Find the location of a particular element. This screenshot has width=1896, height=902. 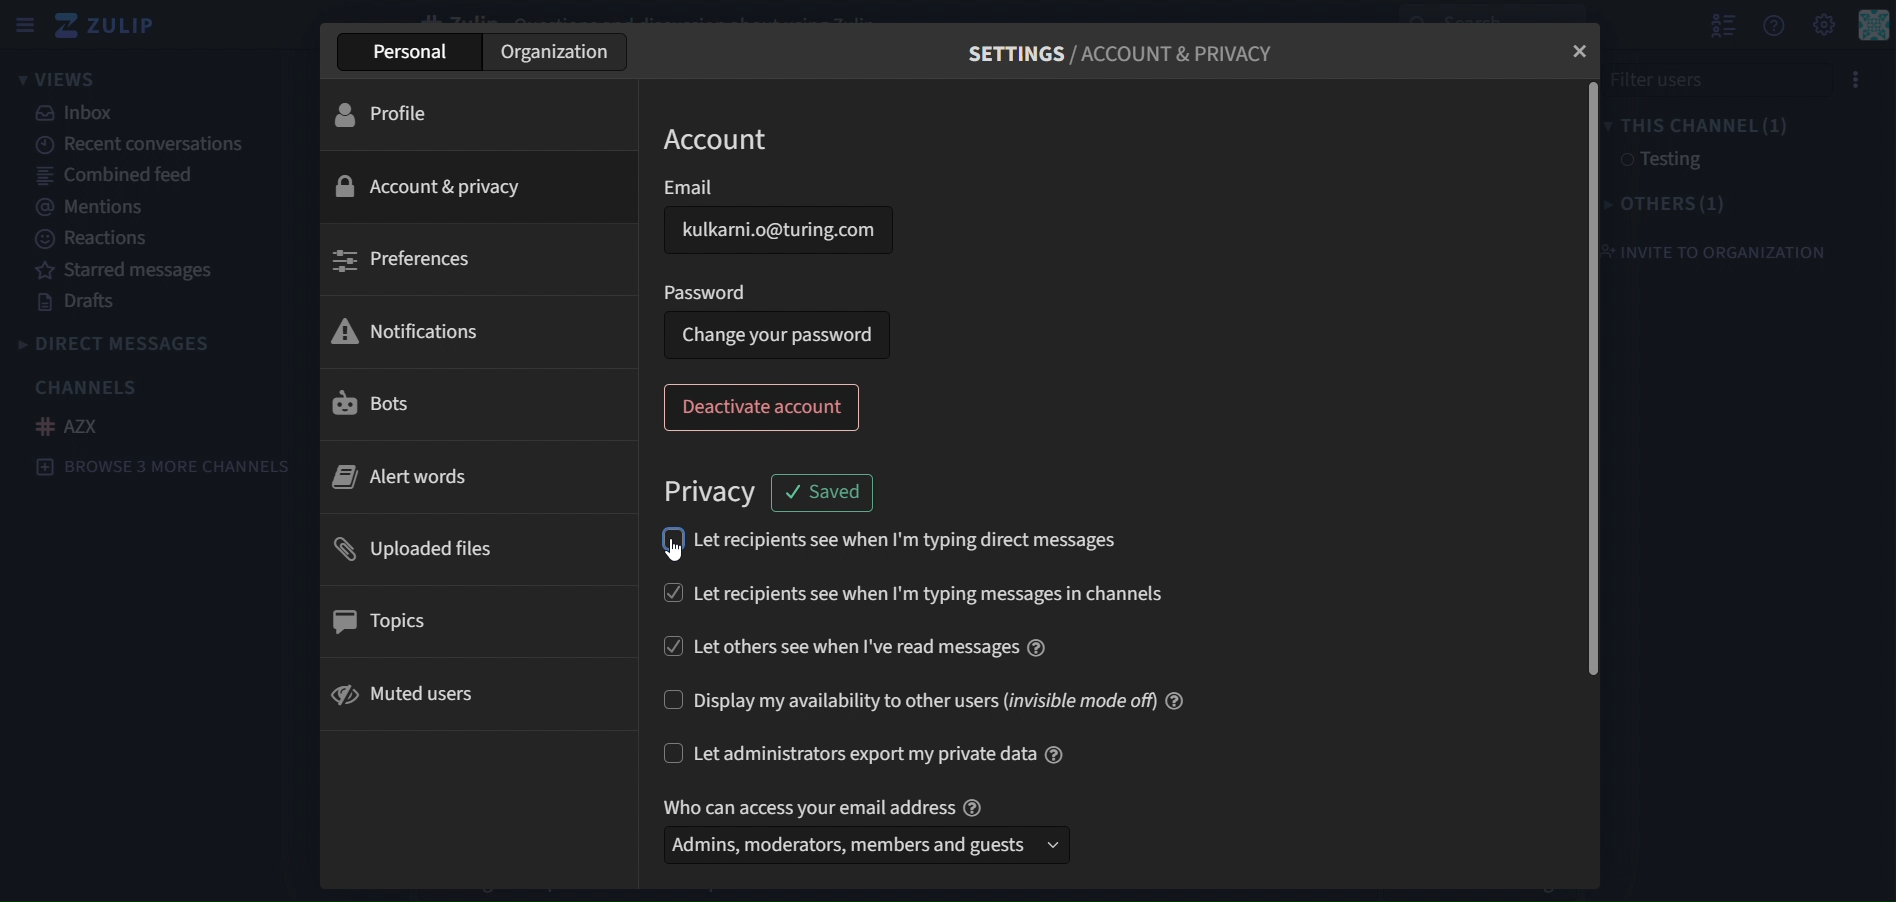

zulip is located at coordinates (105, 25).